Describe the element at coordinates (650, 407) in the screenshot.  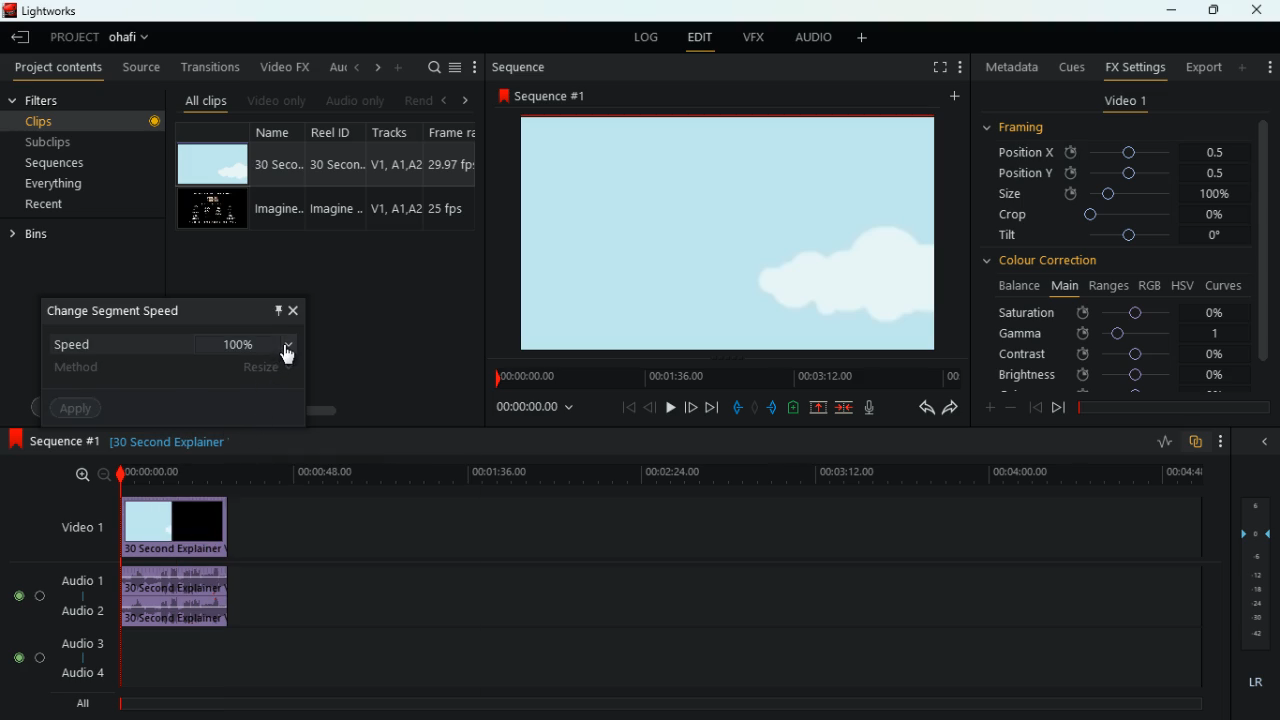
I see `back` at that location.